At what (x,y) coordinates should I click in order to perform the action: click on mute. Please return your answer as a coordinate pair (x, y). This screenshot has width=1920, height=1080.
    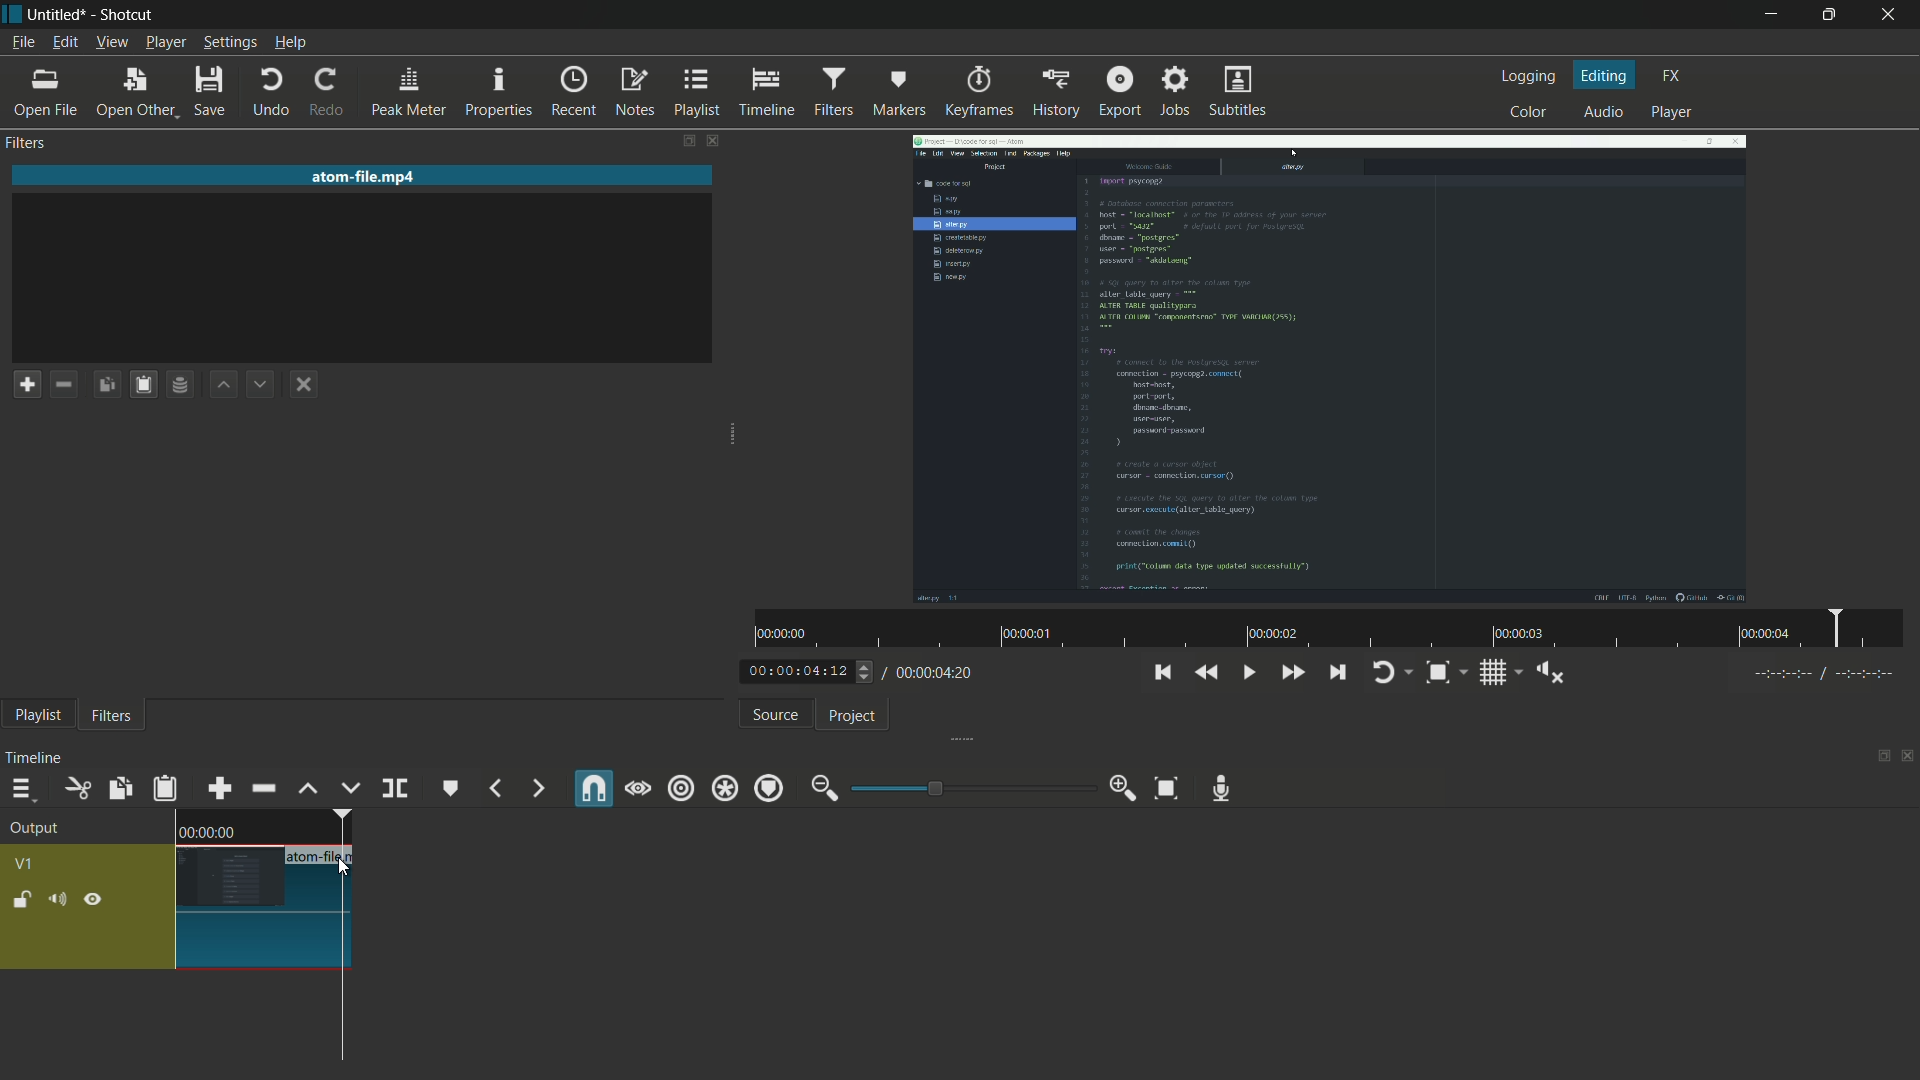
    Looking at the image, I should click on (61, 899).